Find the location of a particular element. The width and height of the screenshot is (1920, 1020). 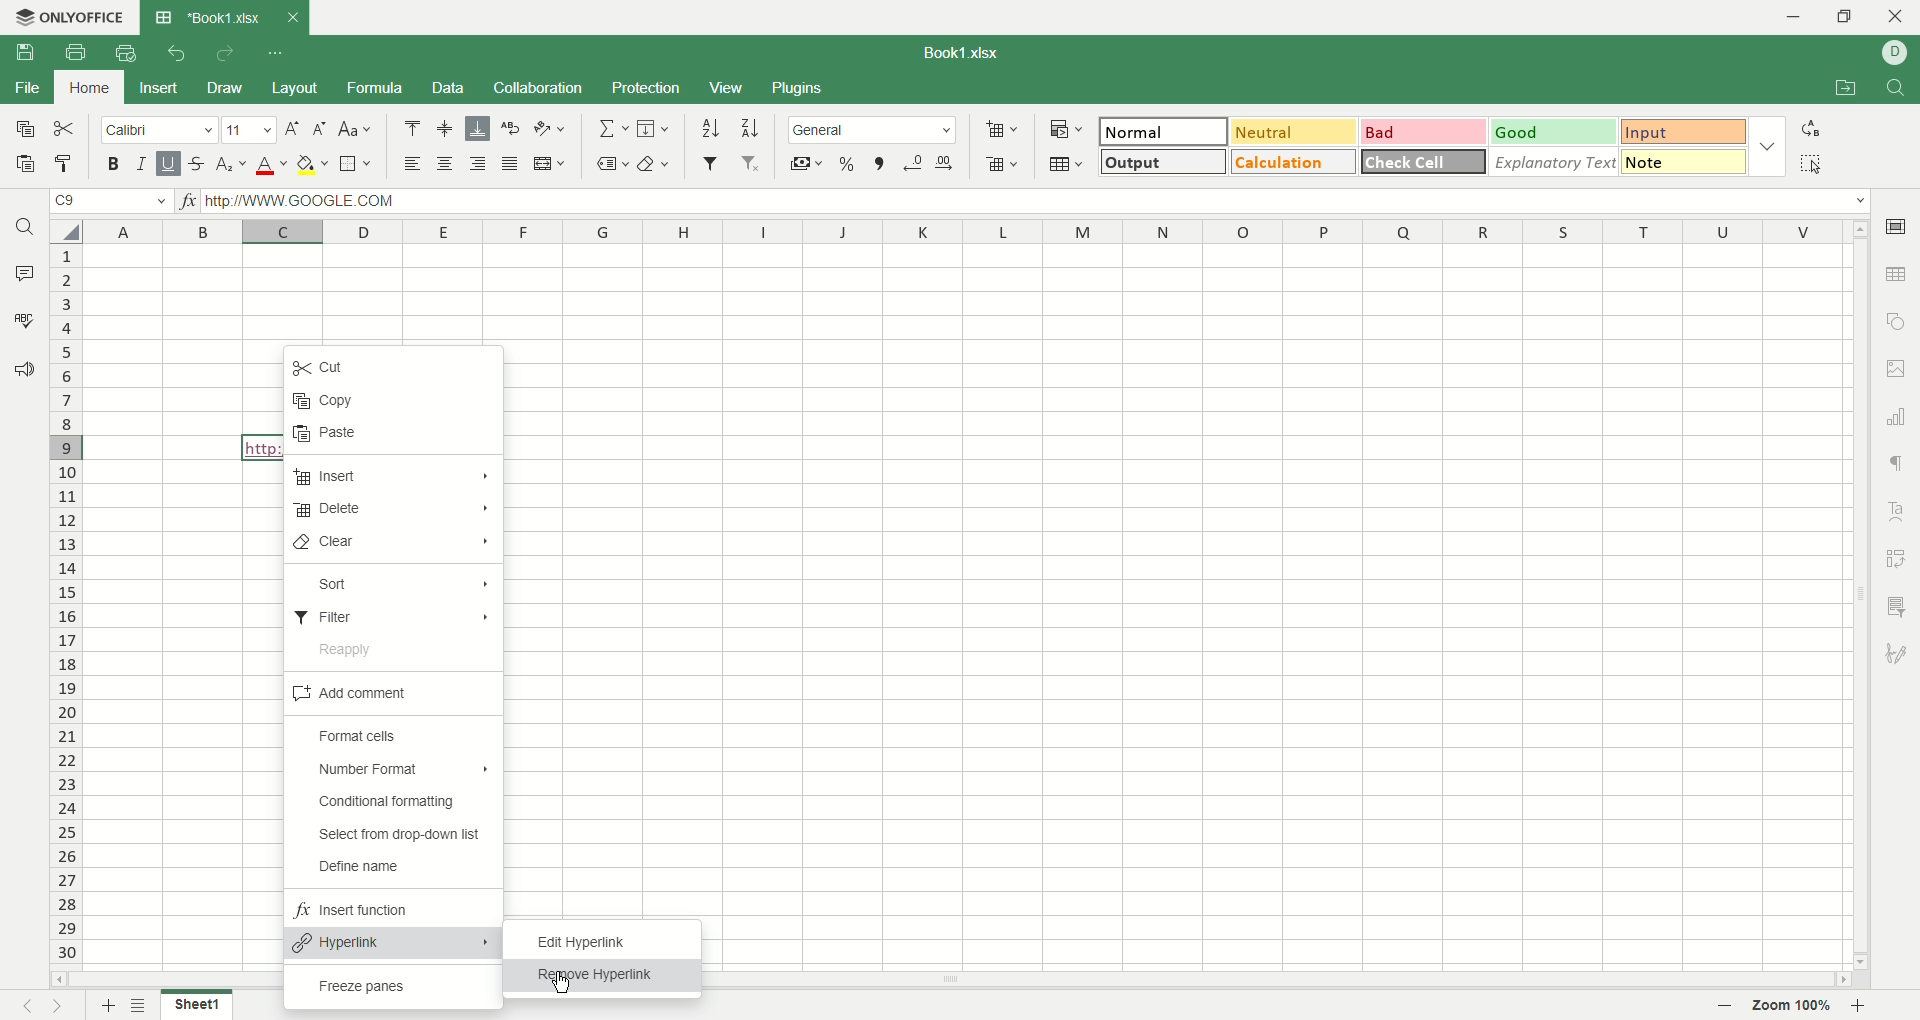

summation is located at coordinates (617, 126).